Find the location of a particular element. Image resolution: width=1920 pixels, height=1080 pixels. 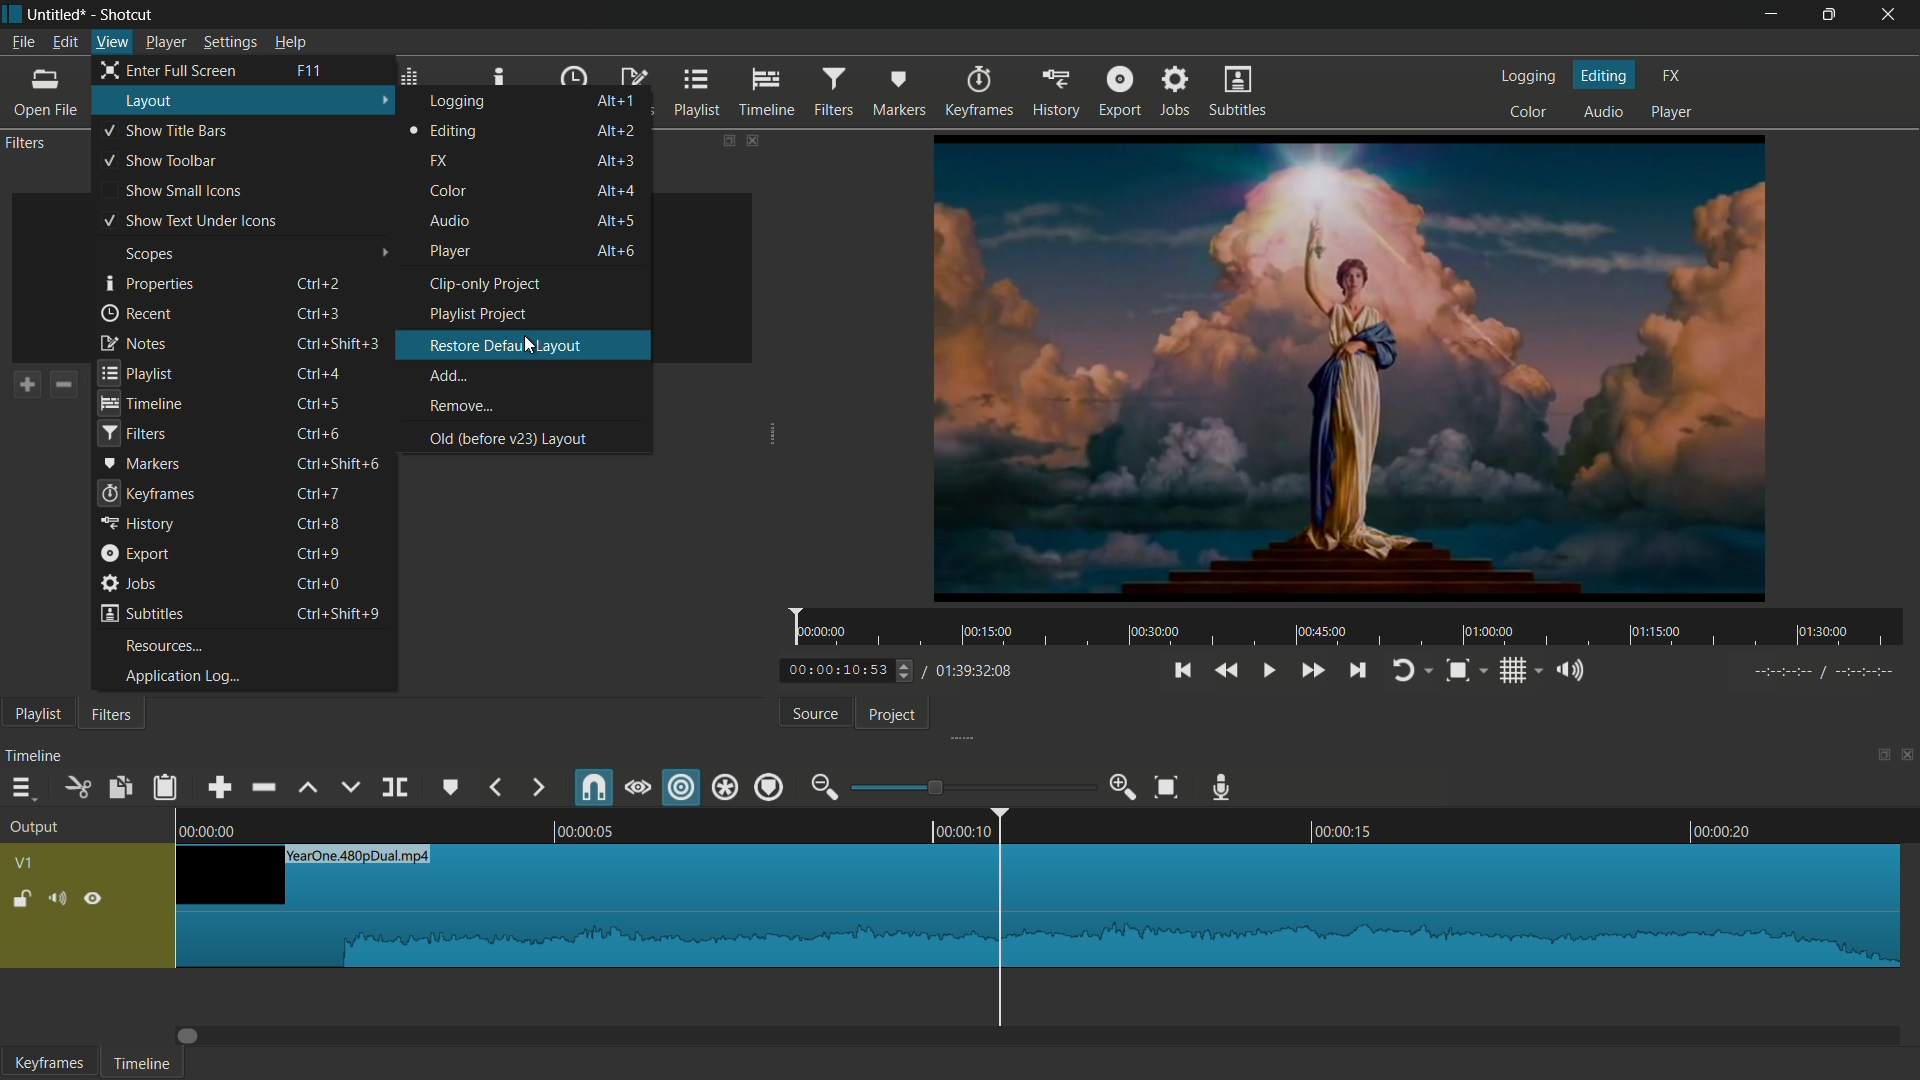

project is located at coordinates (893, 715).